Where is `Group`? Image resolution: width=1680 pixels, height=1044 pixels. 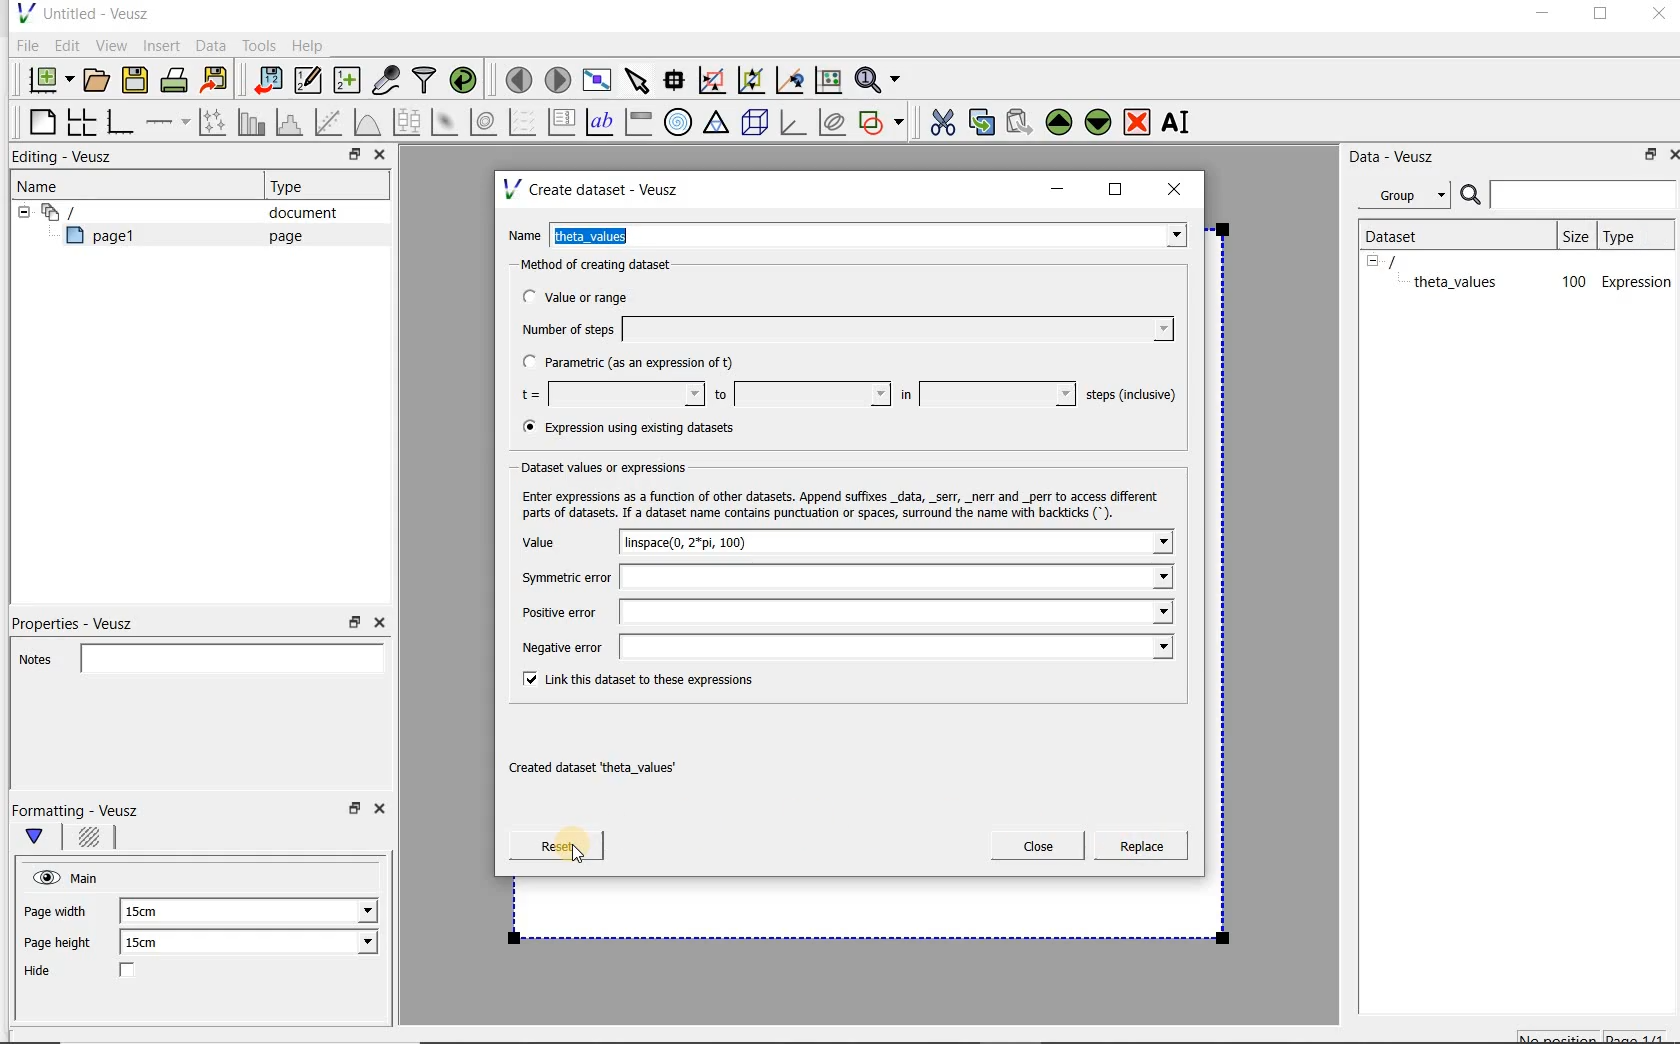 Group is located at coordinates (1410, 198).